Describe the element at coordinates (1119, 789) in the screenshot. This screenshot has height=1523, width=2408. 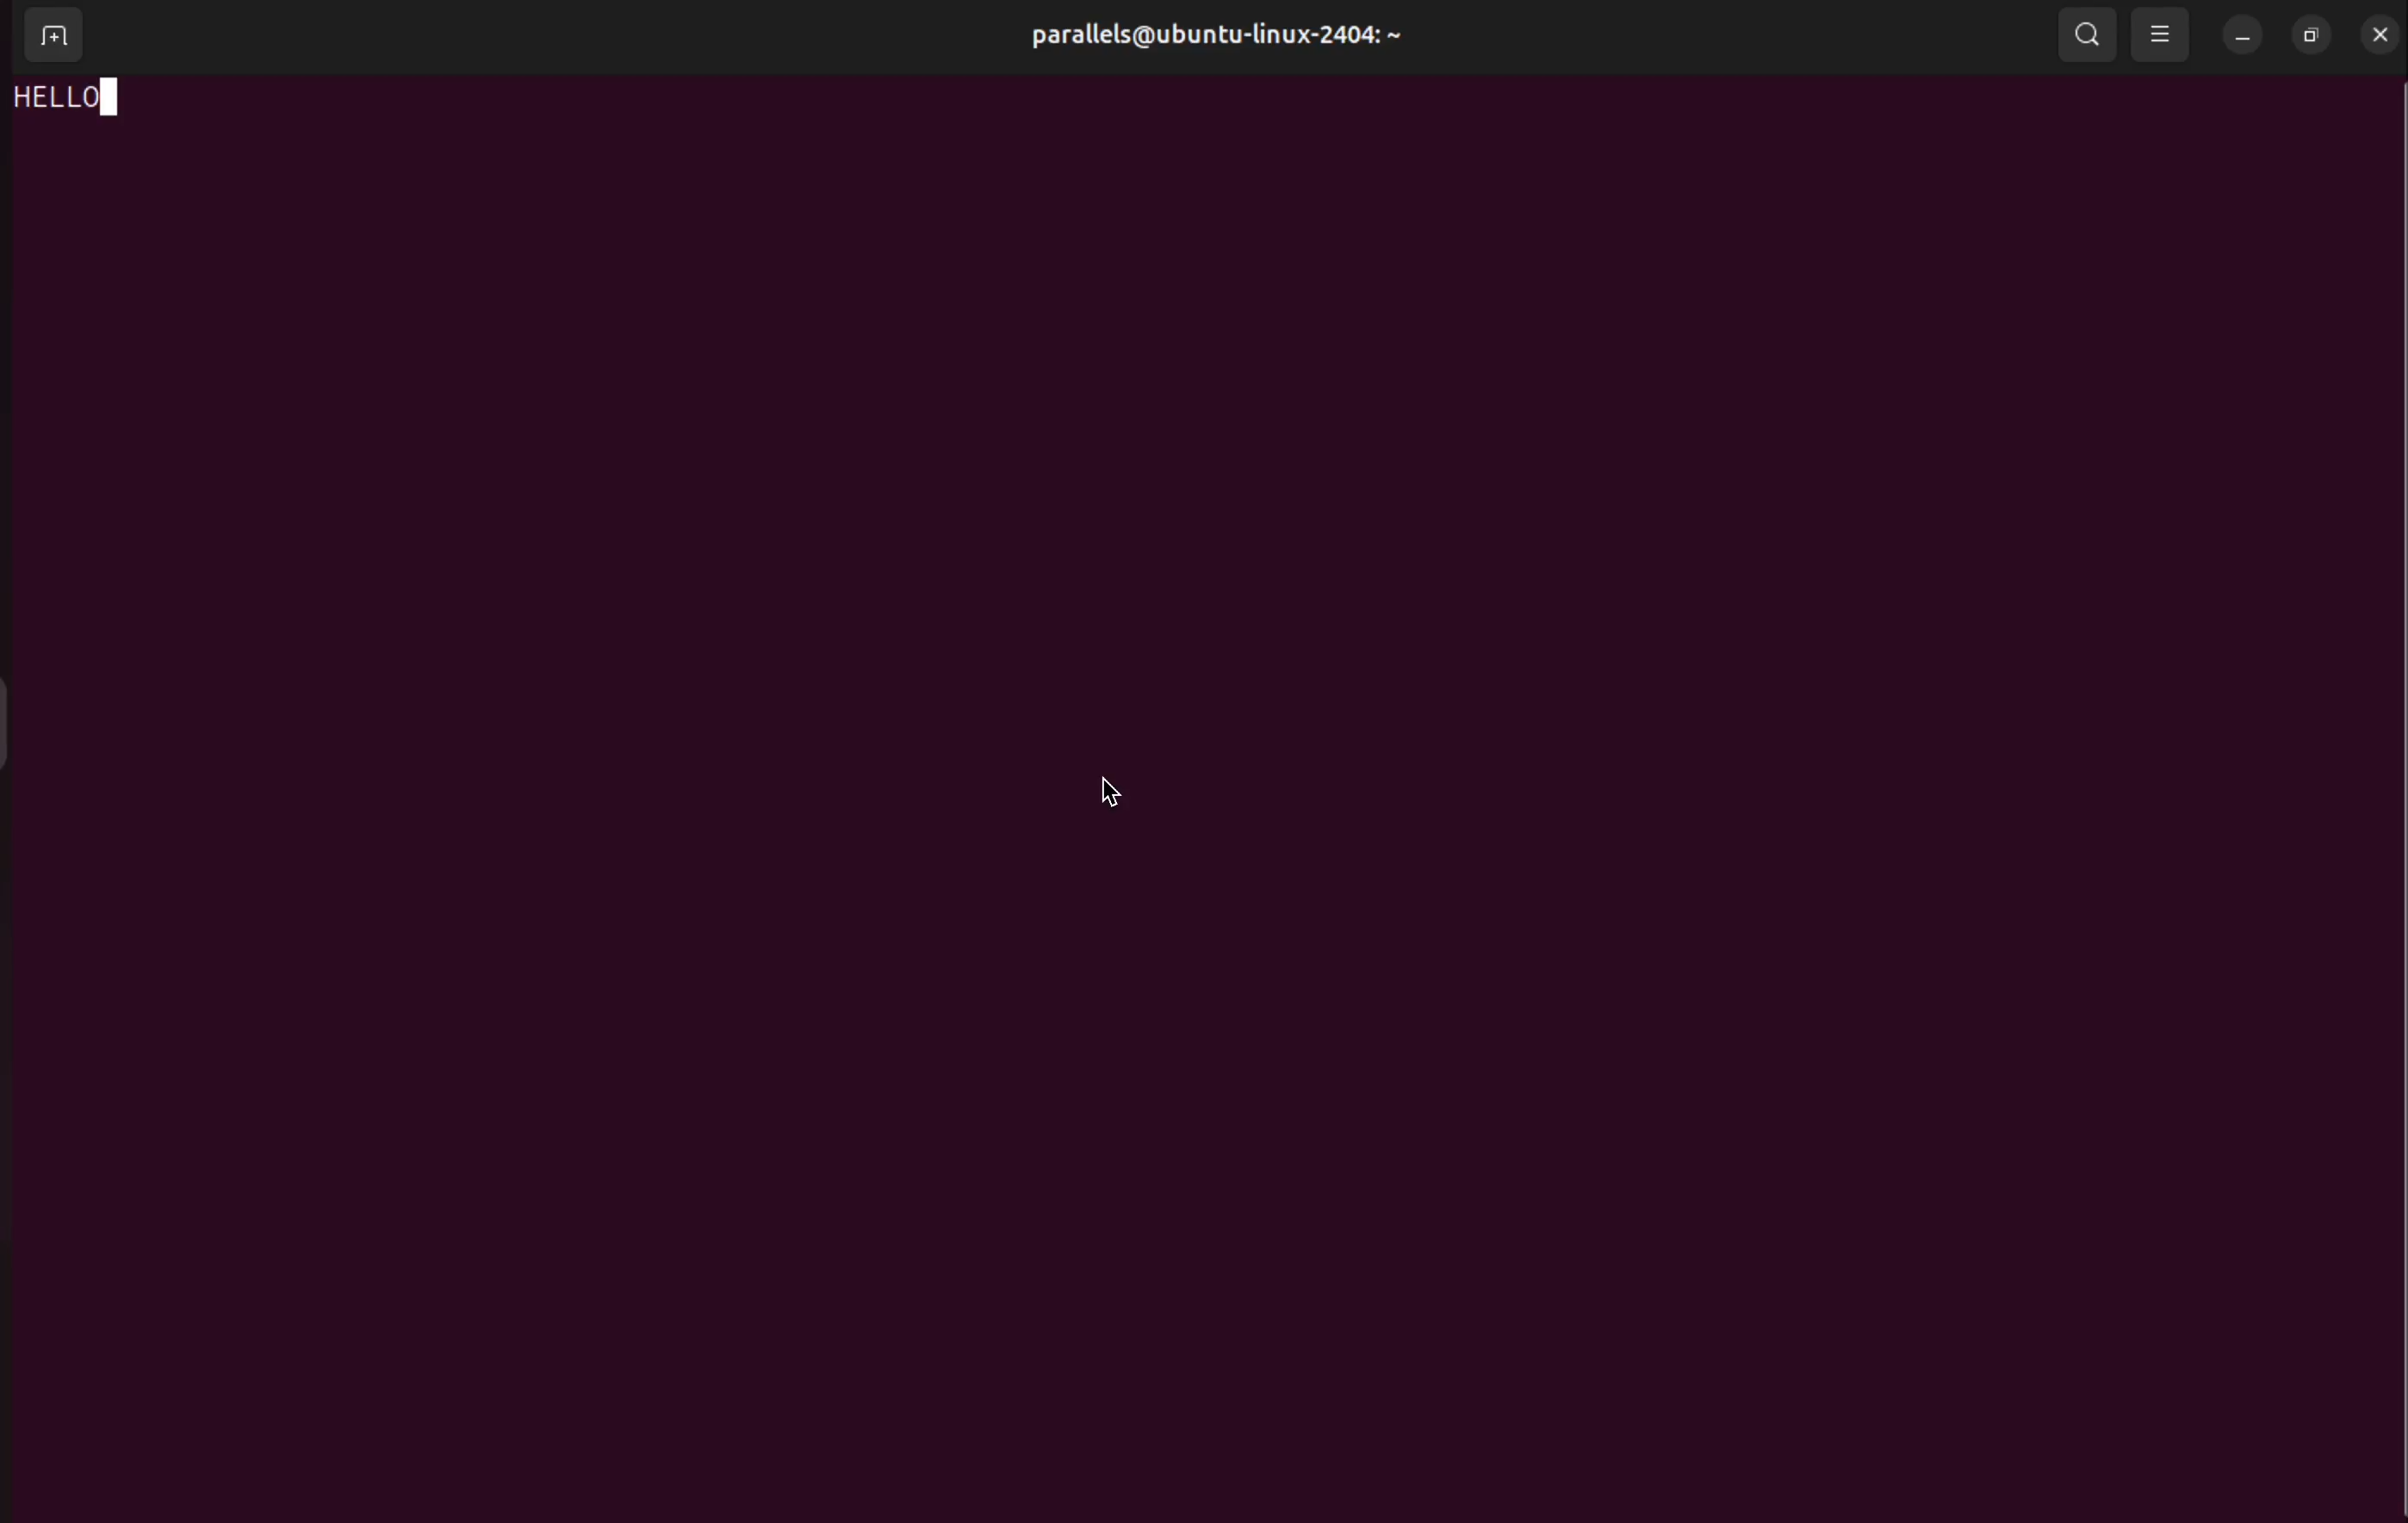
I see `cursor` at that location.